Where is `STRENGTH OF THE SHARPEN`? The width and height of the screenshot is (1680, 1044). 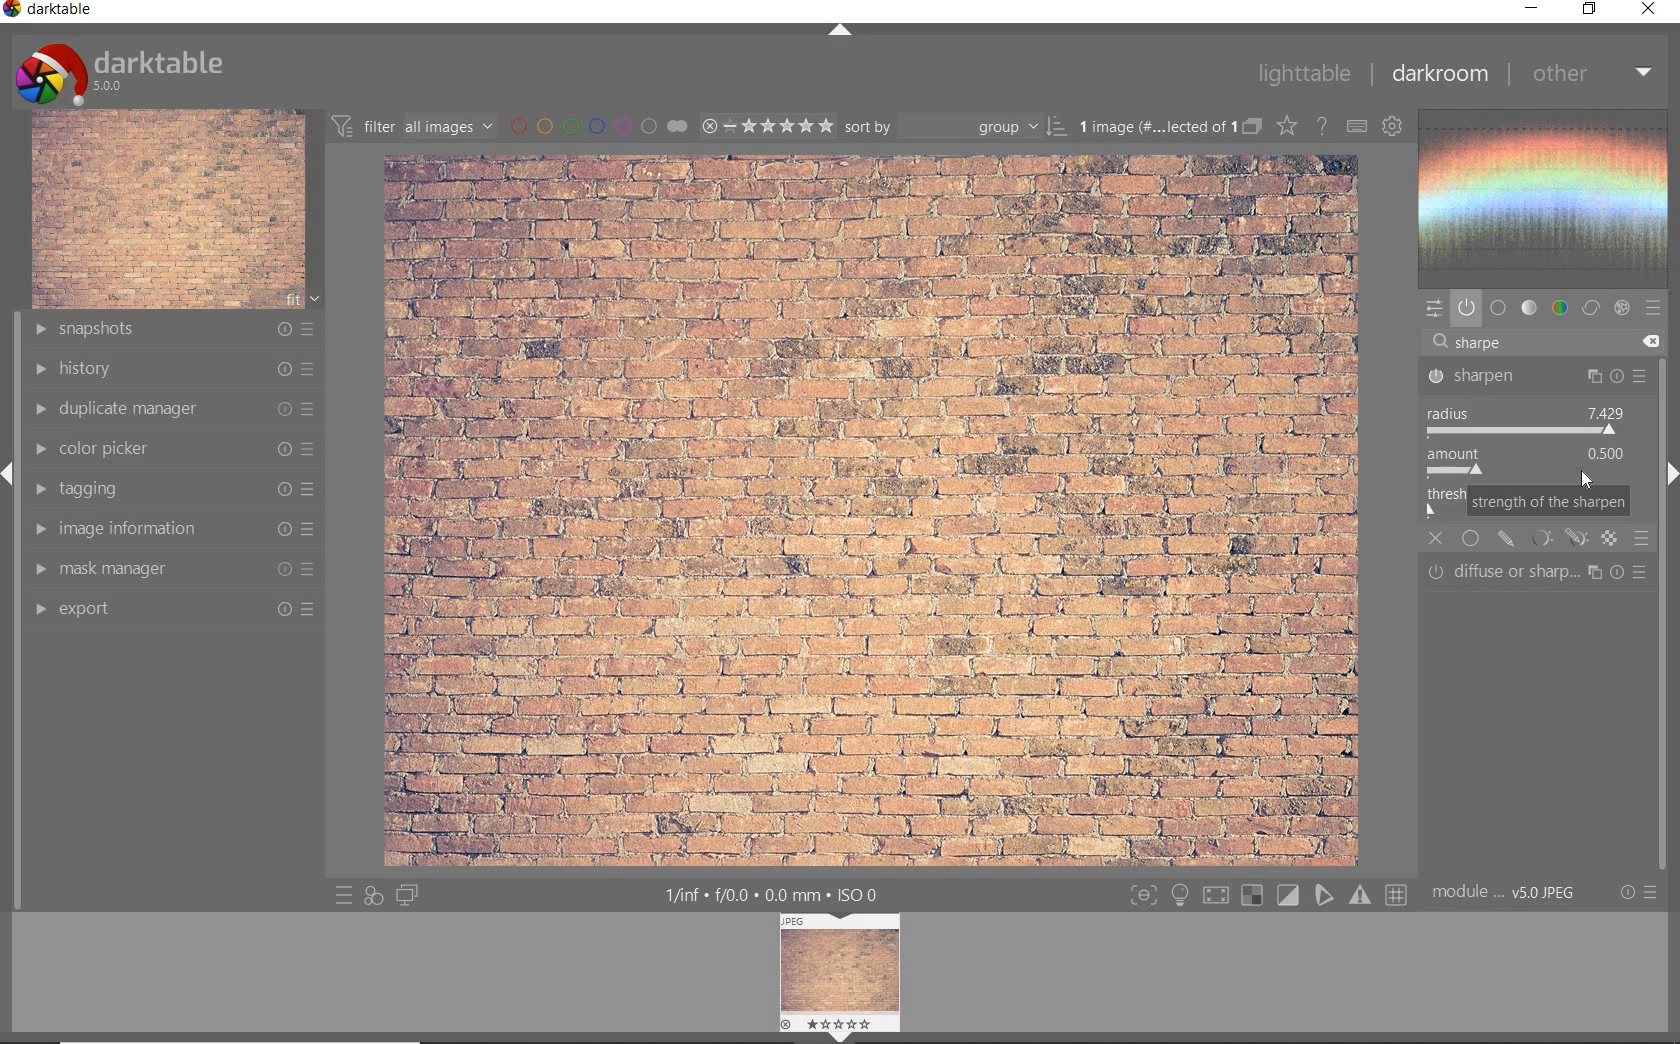 STRENGTH OF THE SHARPEN is located at coordinates (1547, 502).